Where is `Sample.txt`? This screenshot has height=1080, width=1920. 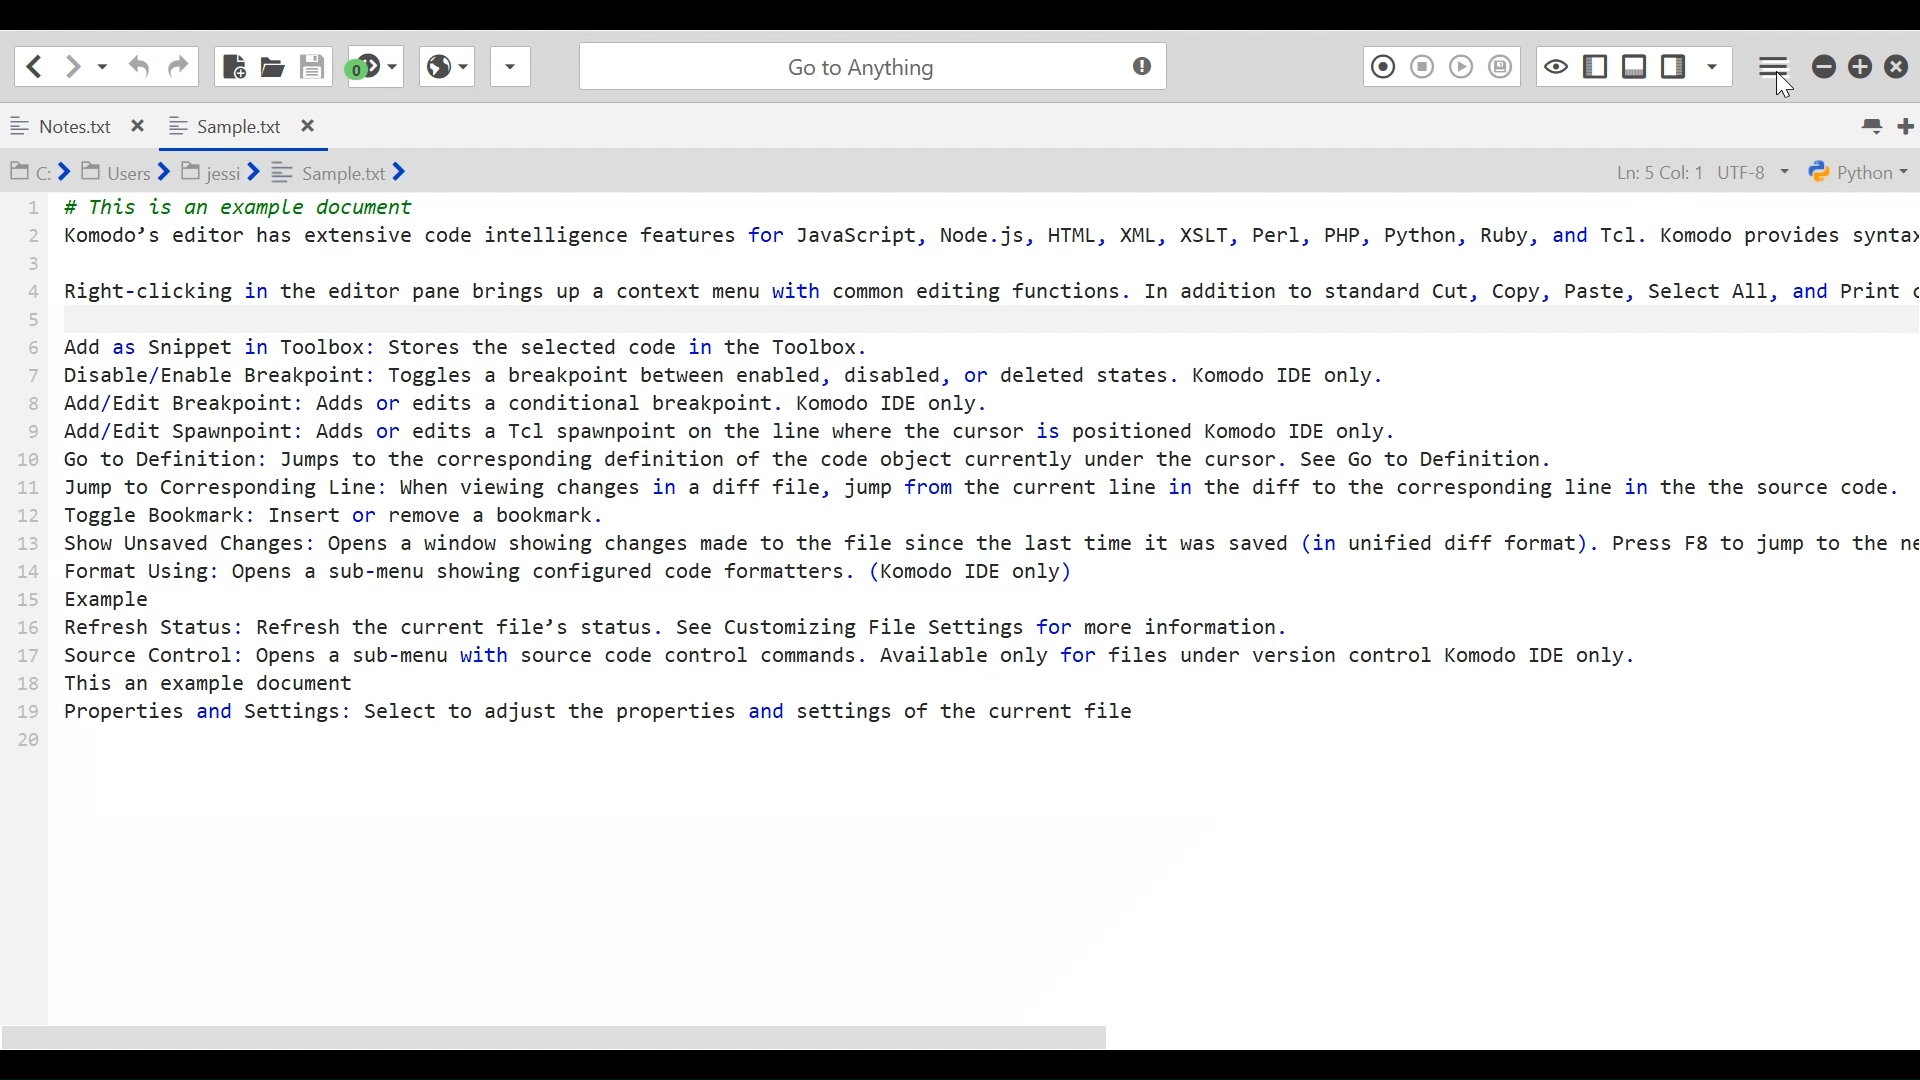
Sample.txt is located at coordinates (239, 123).